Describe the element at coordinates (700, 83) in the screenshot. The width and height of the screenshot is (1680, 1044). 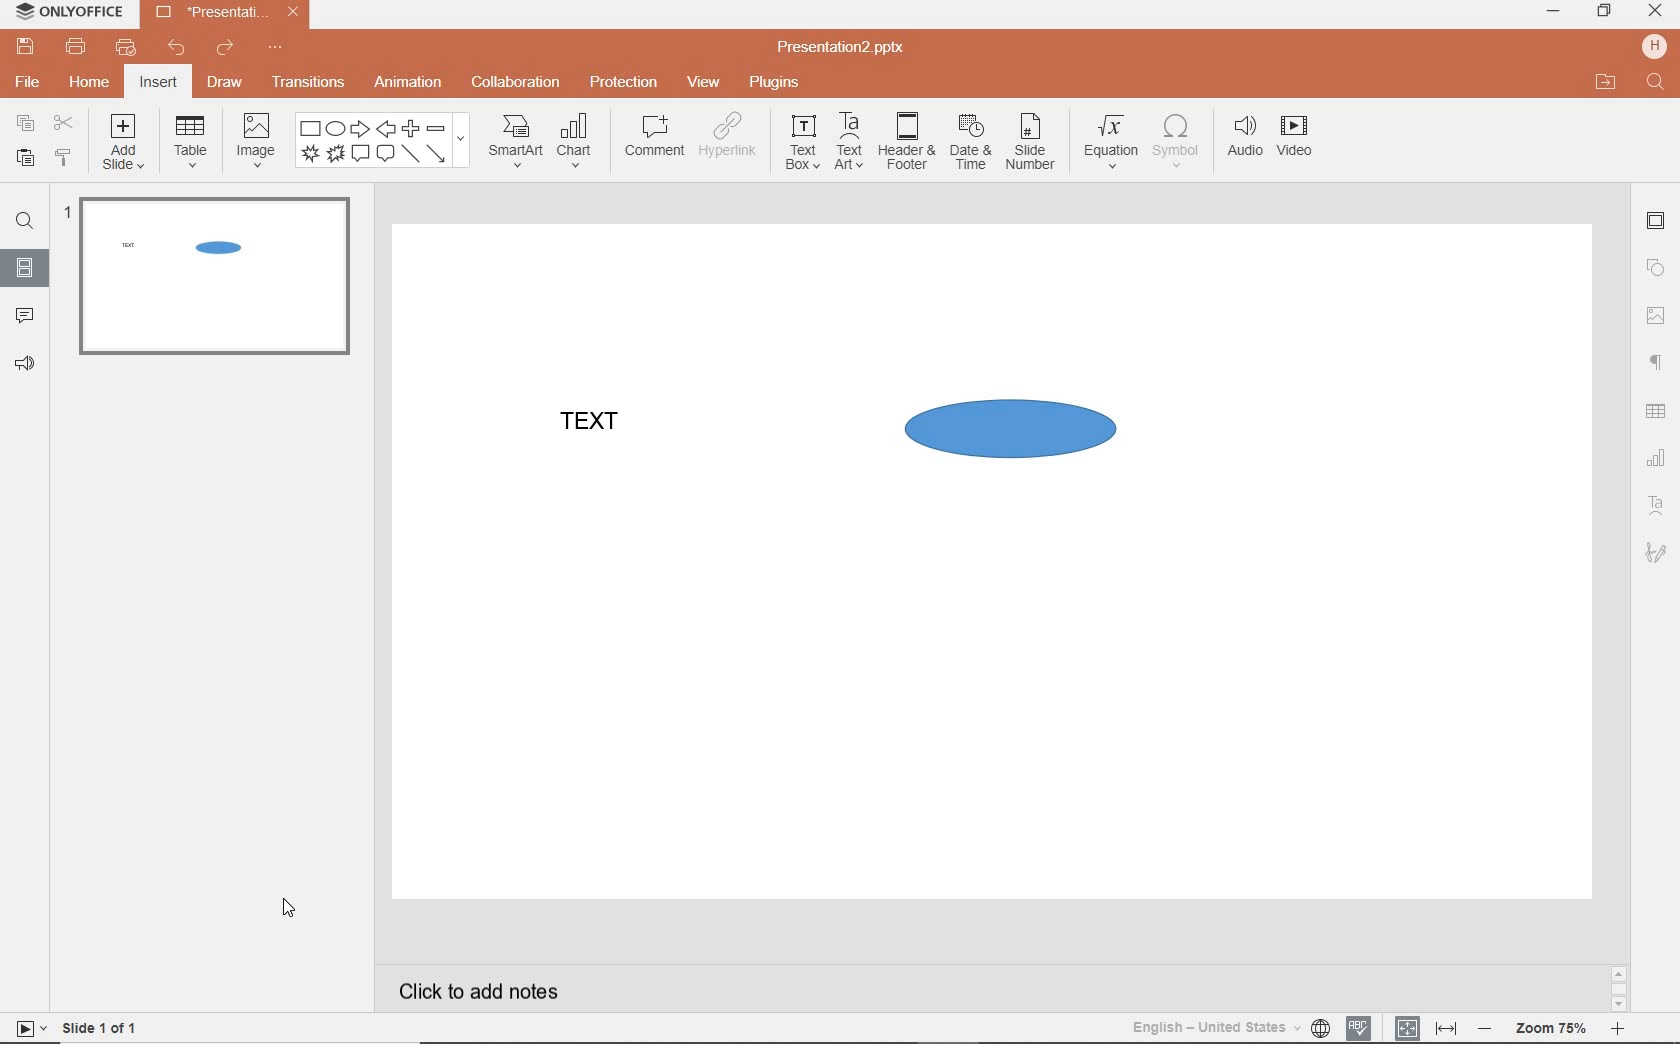
I see `view` at that location.